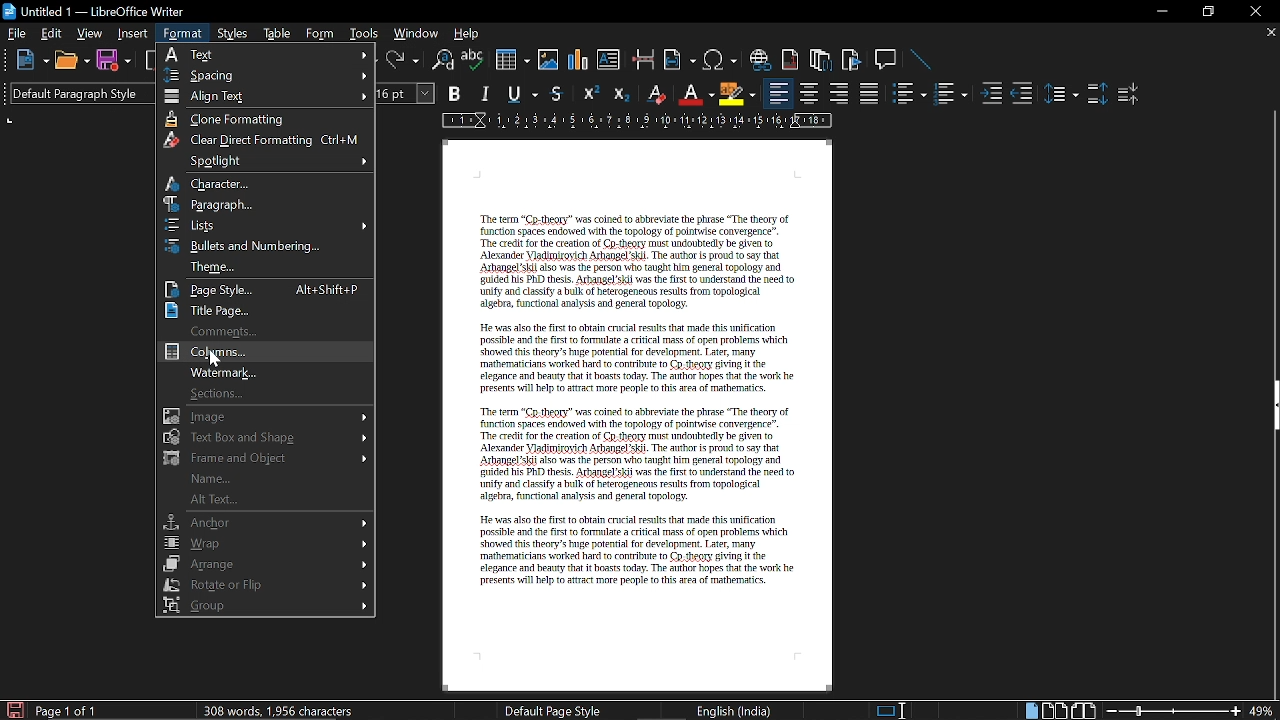 Image resolution: width=1280 pixels, height=720 pixels. Describe the element at coordinates (30, 63) in the screenshot. I see `New` at that location.